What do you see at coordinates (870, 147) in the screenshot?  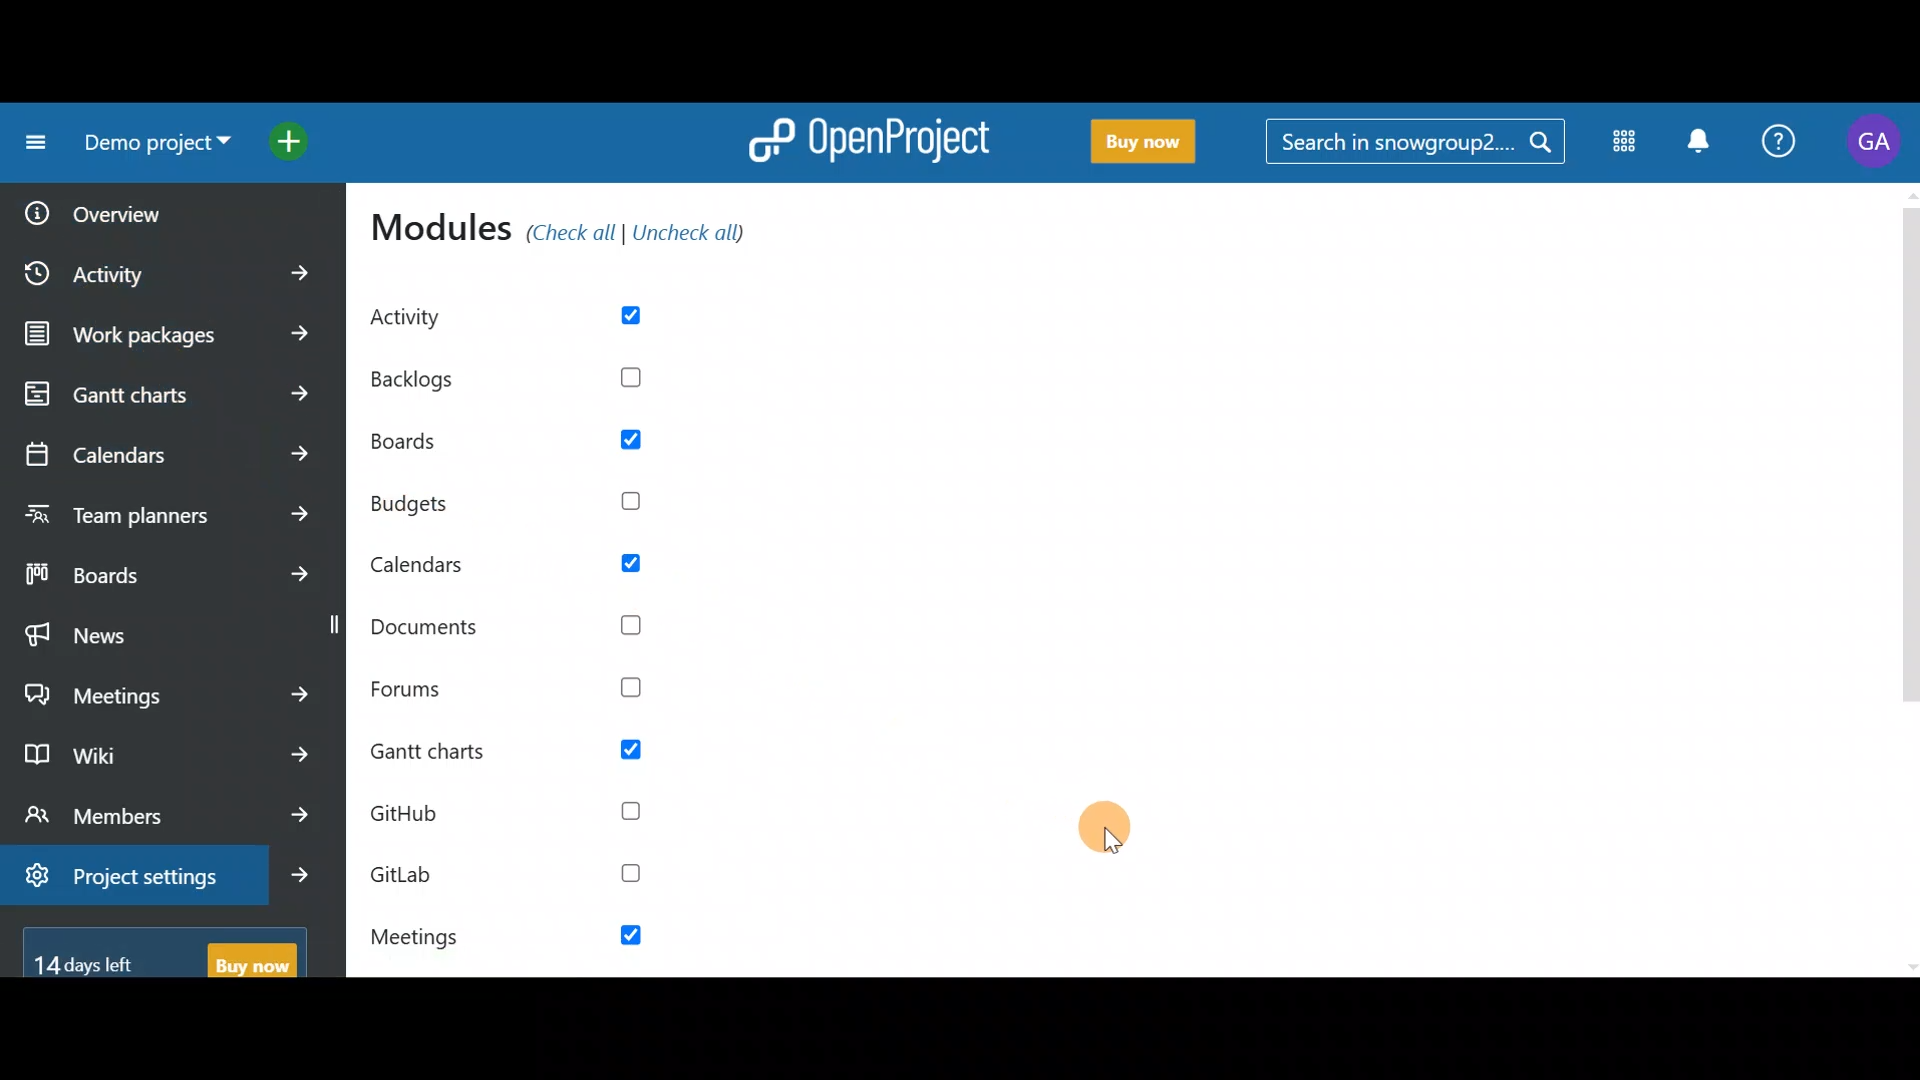 I see `OpenProject` at bounding box center [870, 147].